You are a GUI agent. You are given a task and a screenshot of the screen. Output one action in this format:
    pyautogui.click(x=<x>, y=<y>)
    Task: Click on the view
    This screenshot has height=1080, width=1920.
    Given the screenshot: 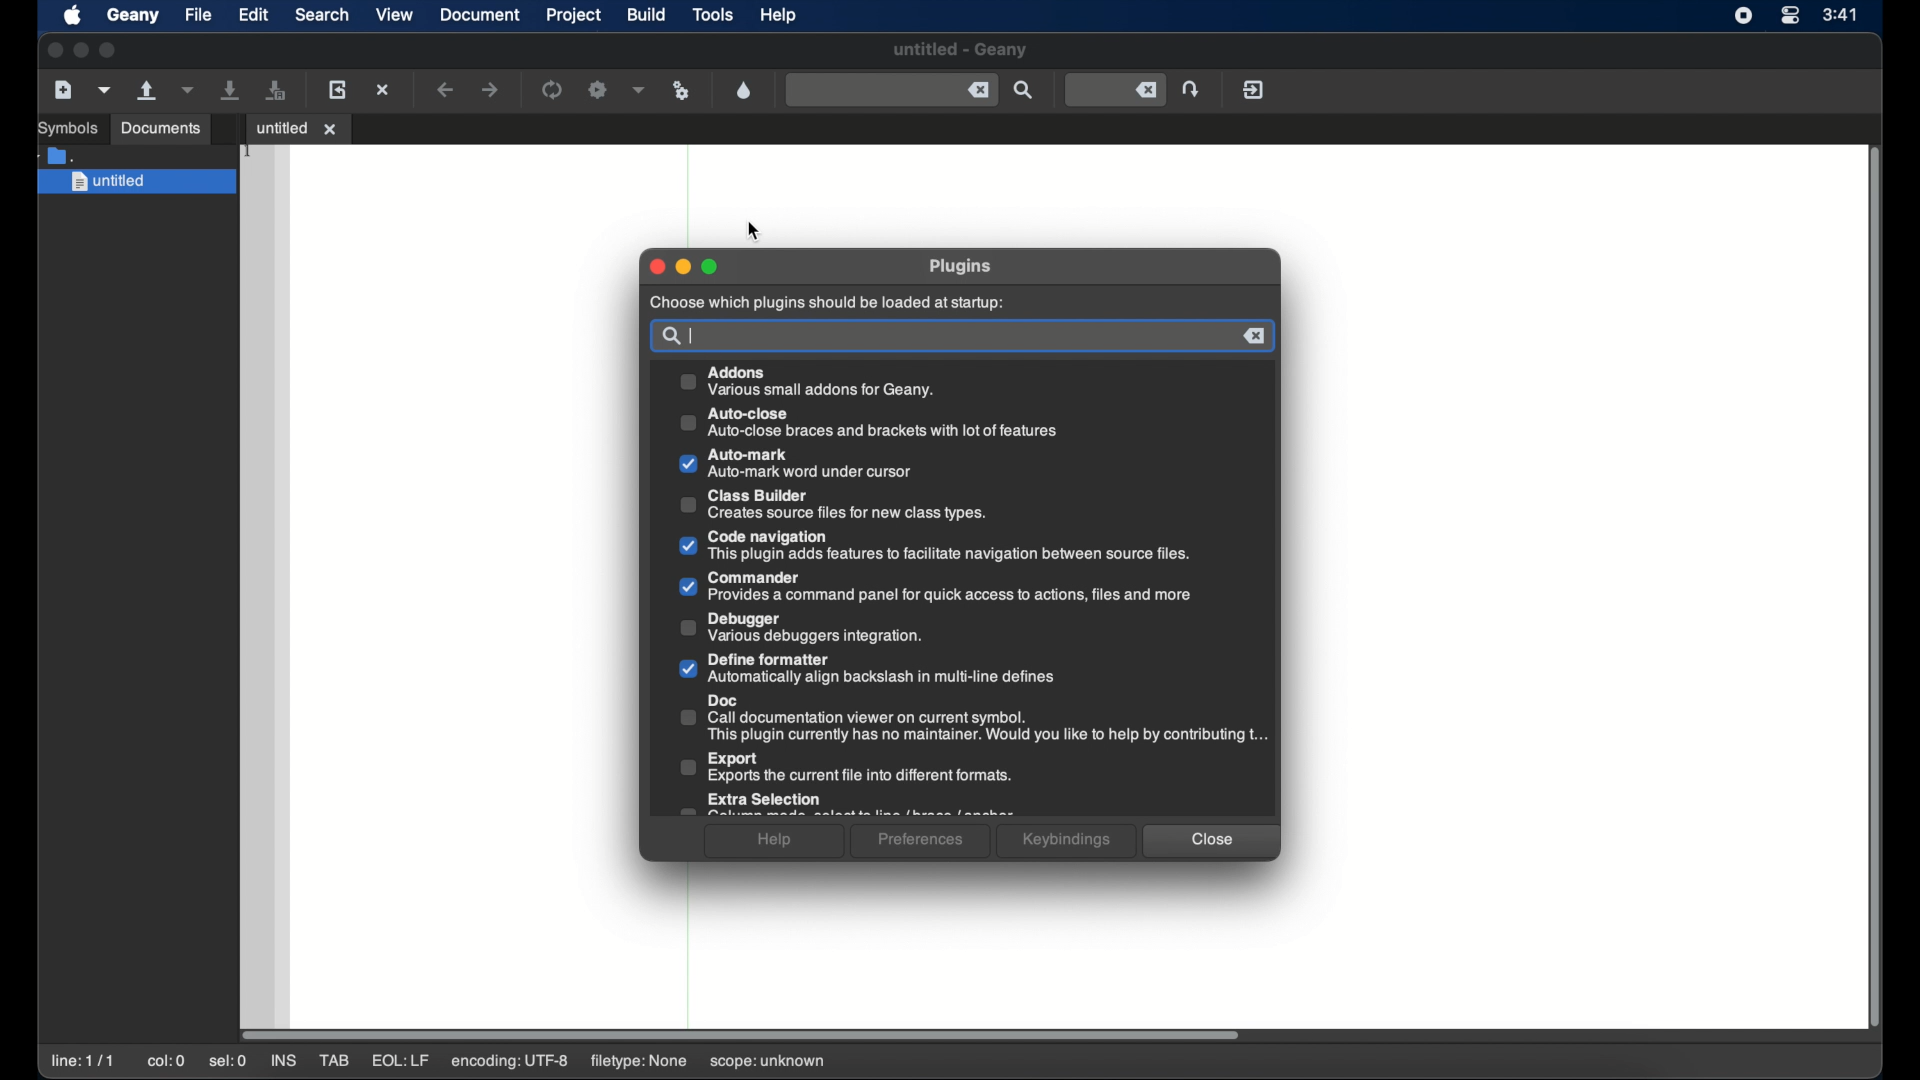 What is the action you would take?
    pyautogui.click(x=395, y=15)
    